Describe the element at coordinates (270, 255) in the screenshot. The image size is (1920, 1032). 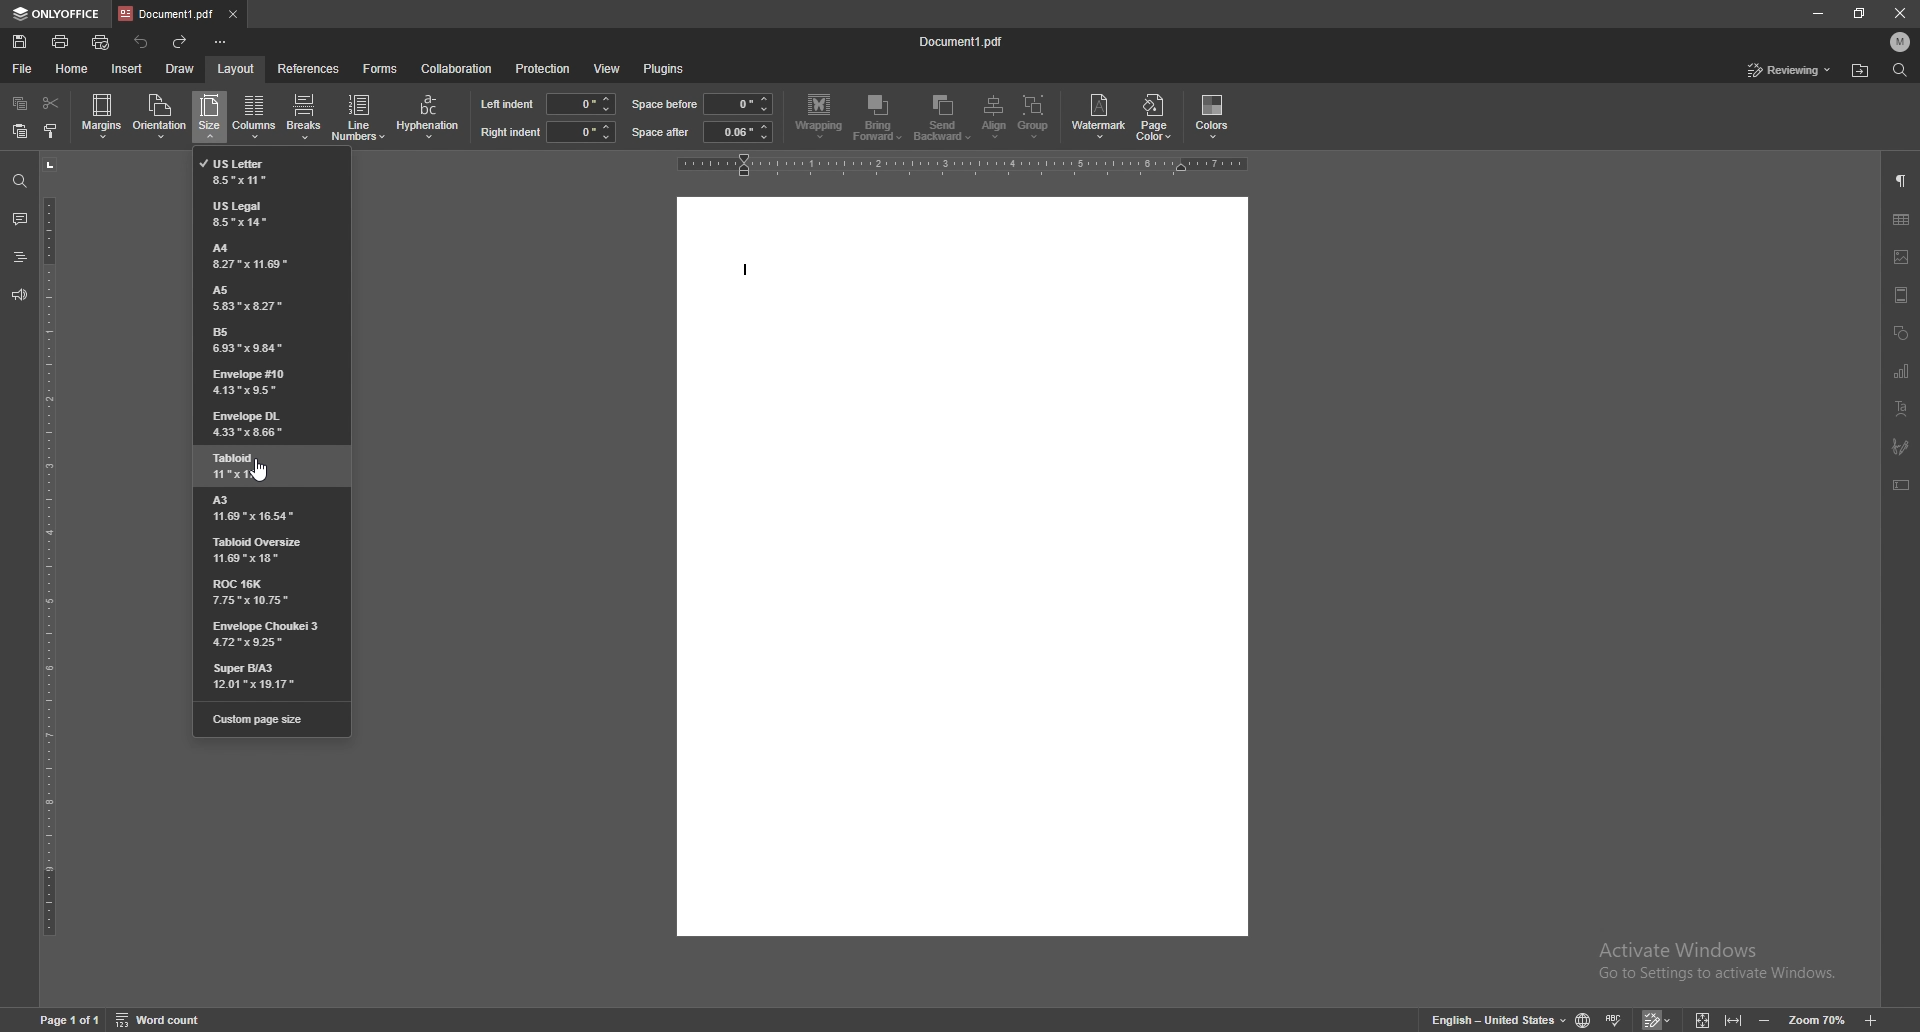
I see `a4` at that location.